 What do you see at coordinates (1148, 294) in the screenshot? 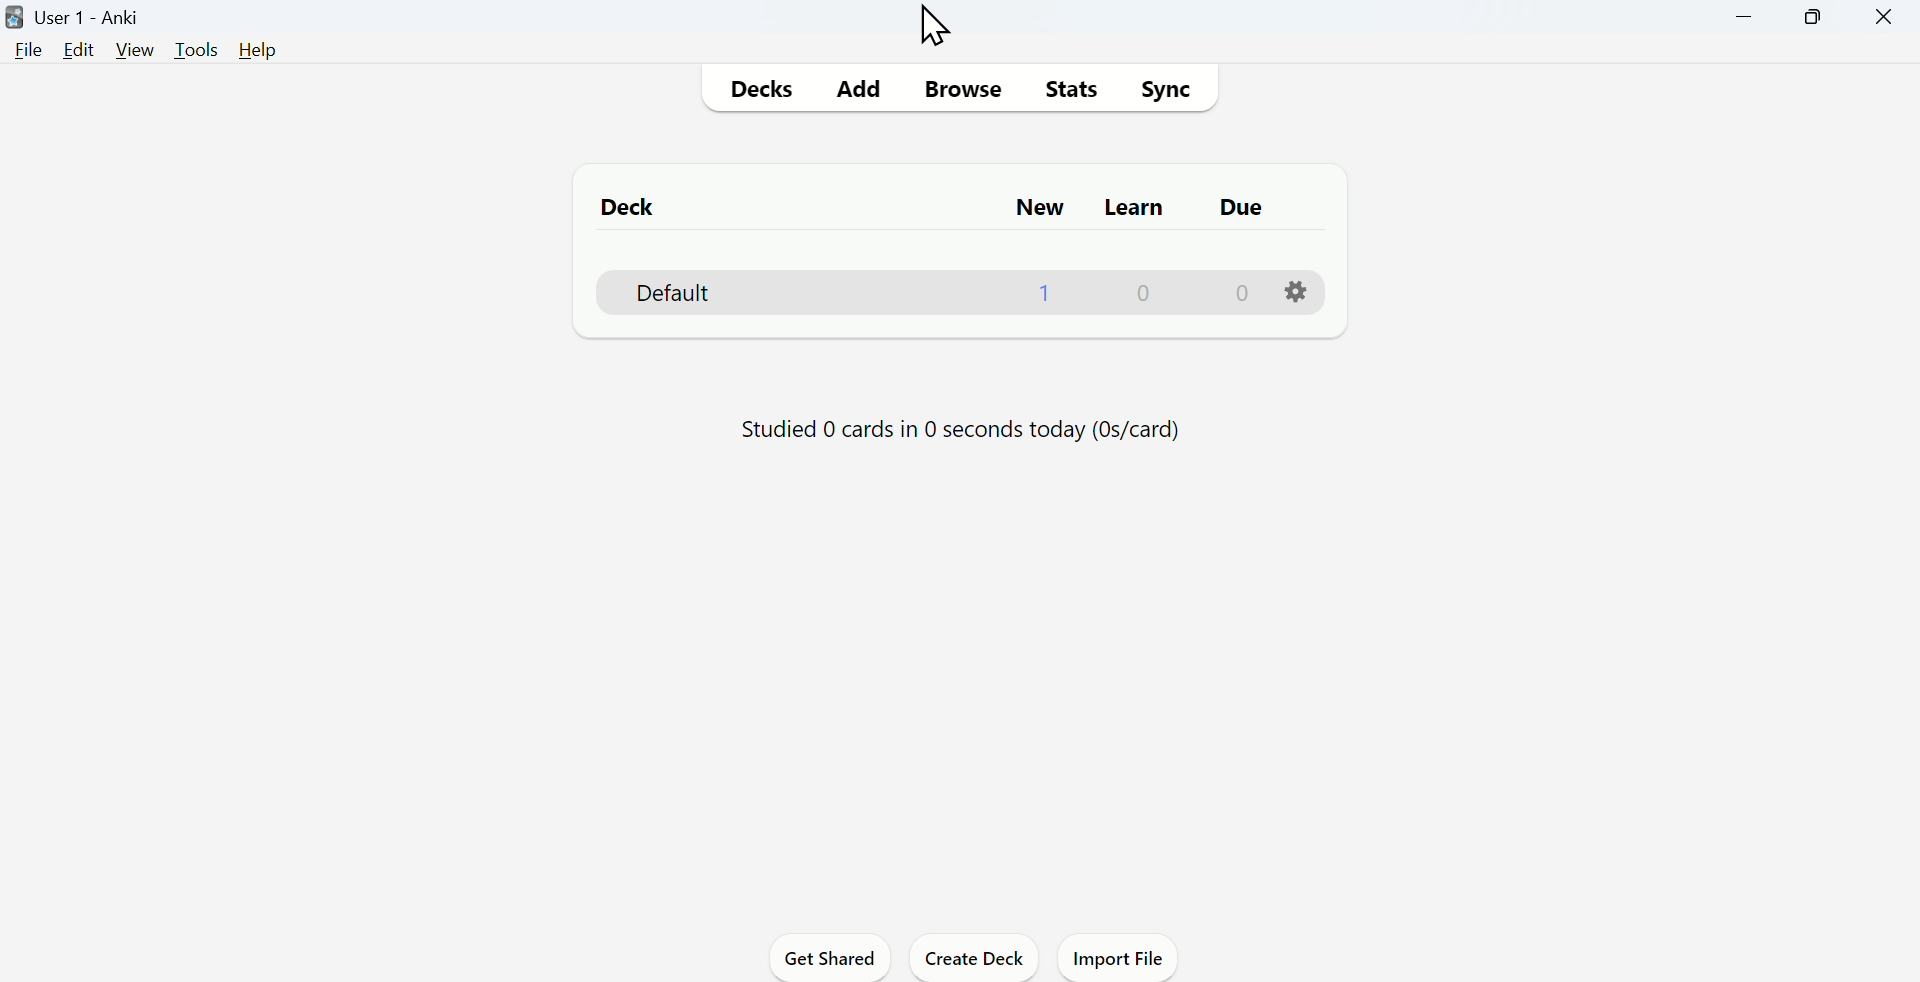
I see `0` at bounding box center [1148, 294].